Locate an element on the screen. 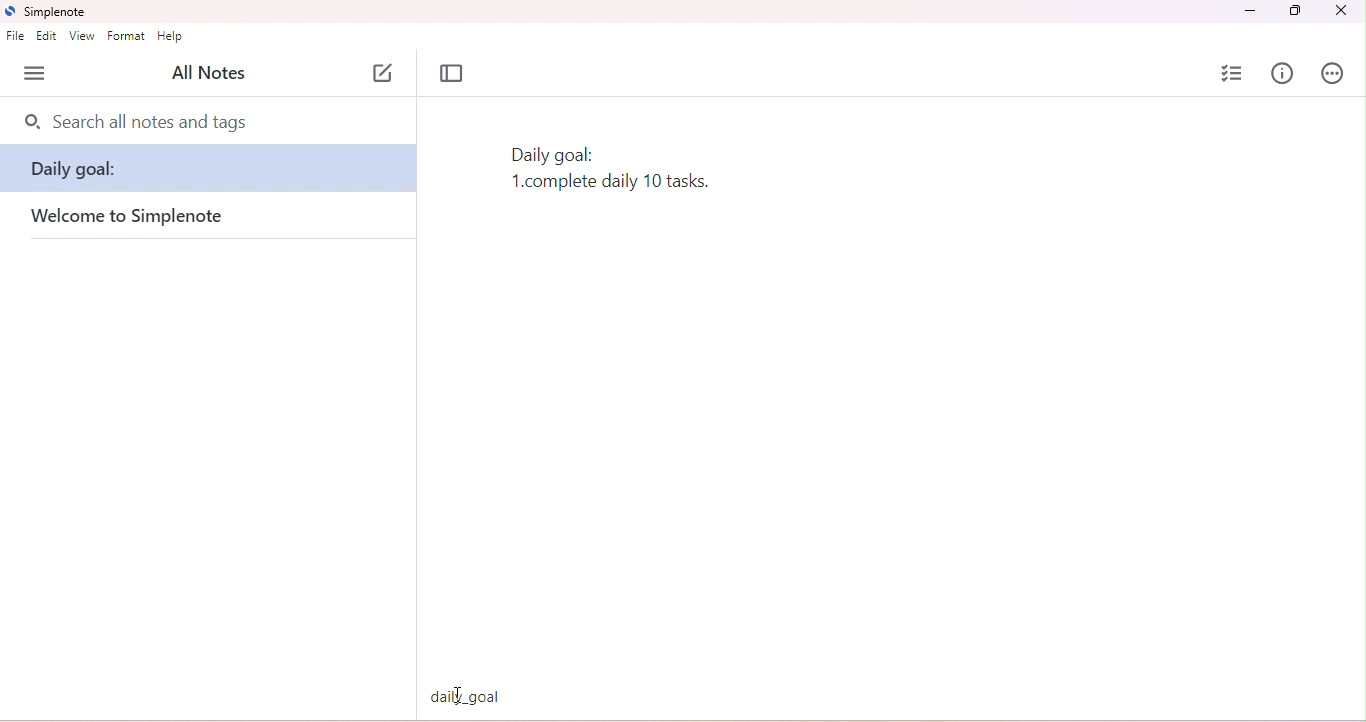 This screenshot has height=722, width=1366. help is located at coordinates (171, 35).